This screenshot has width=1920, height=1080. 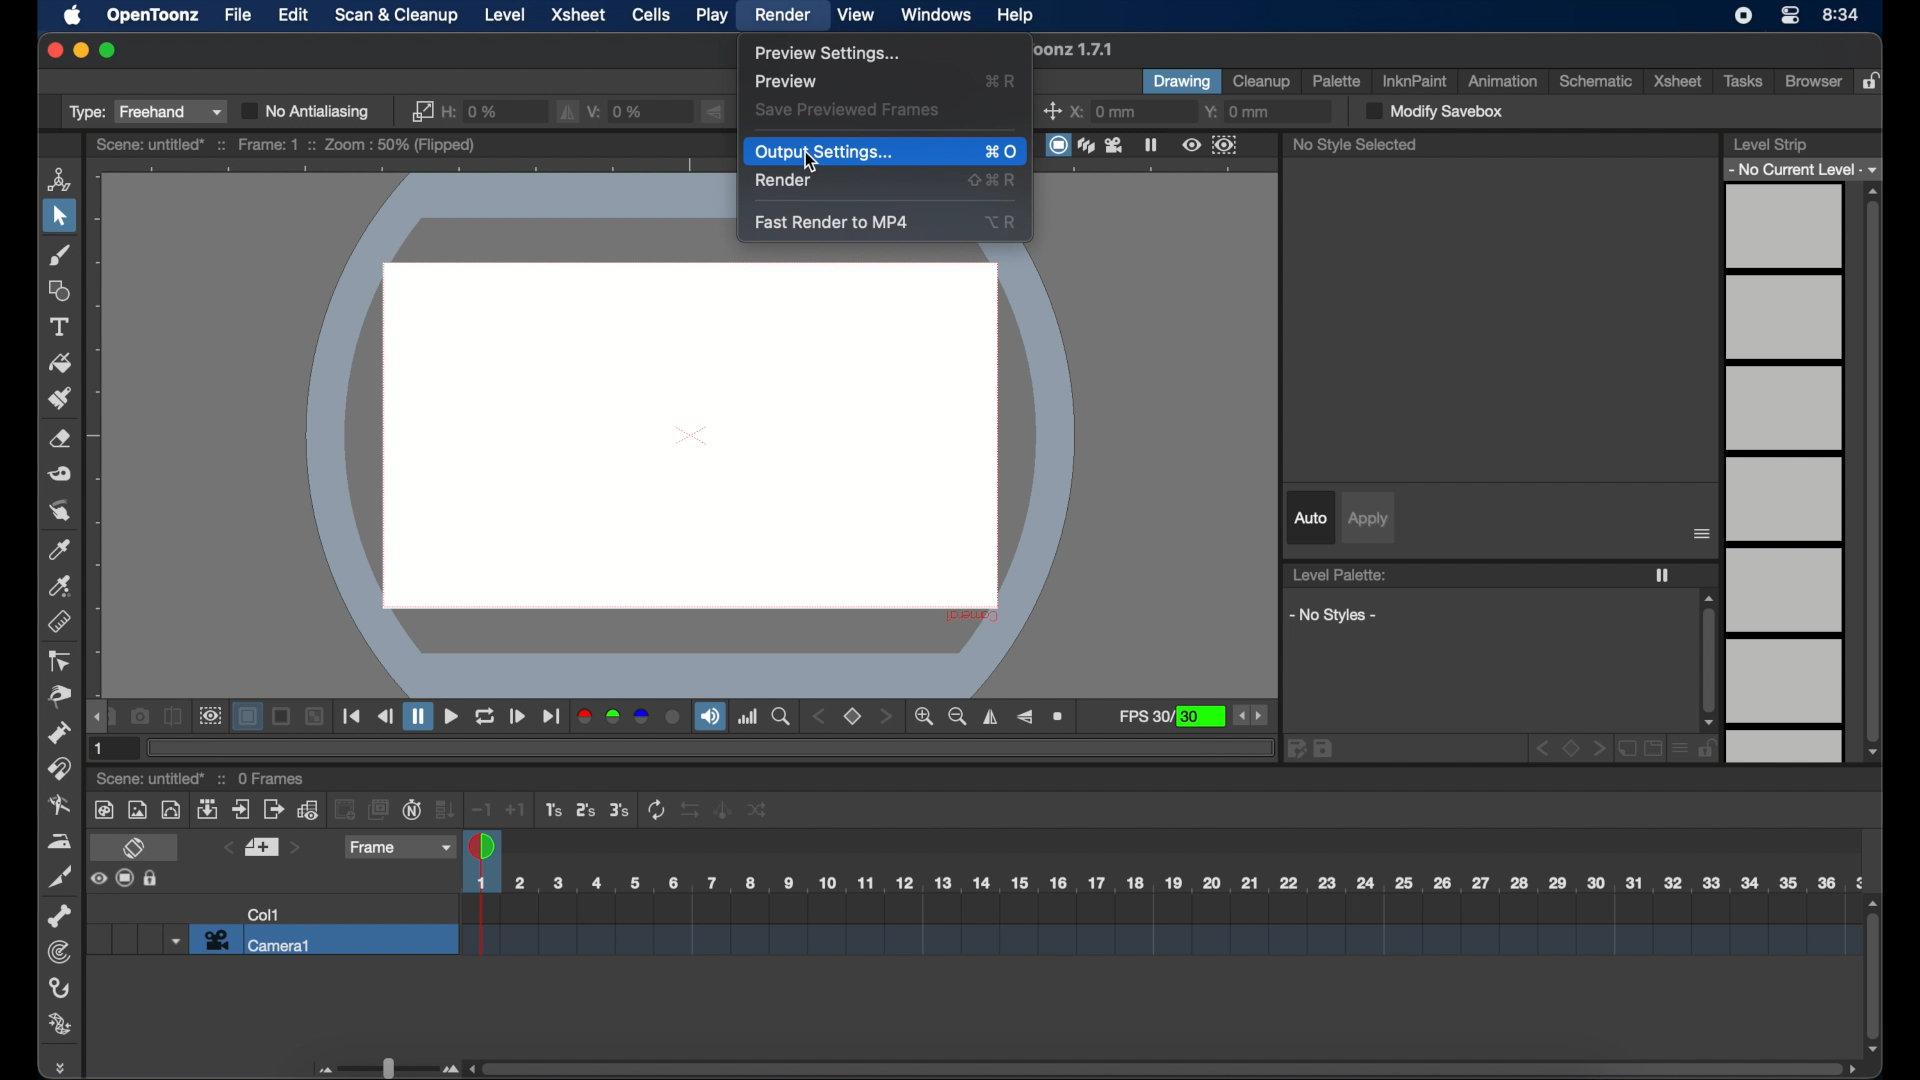 I want to click on drag handle, so click(x=64, y=1067).